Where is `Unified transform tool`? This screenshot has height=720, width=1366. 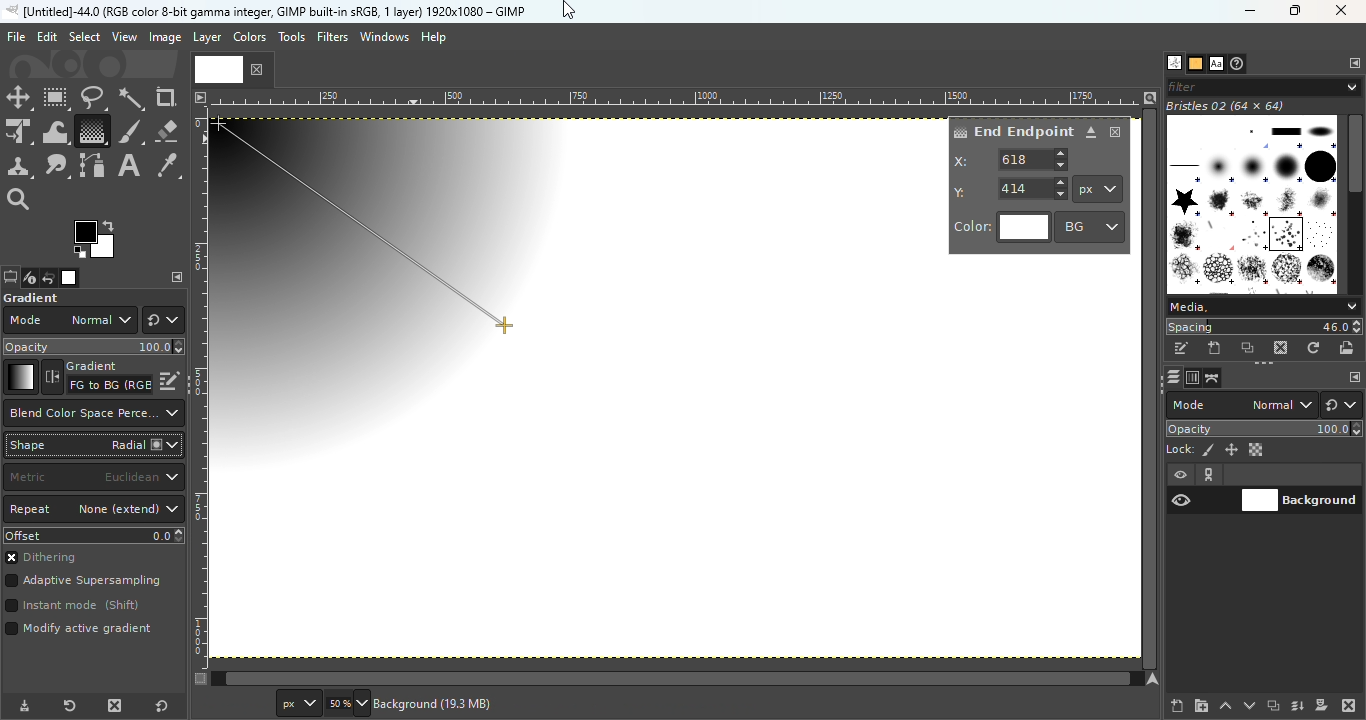 Unified transform tool is located at coordinates (18, 133).